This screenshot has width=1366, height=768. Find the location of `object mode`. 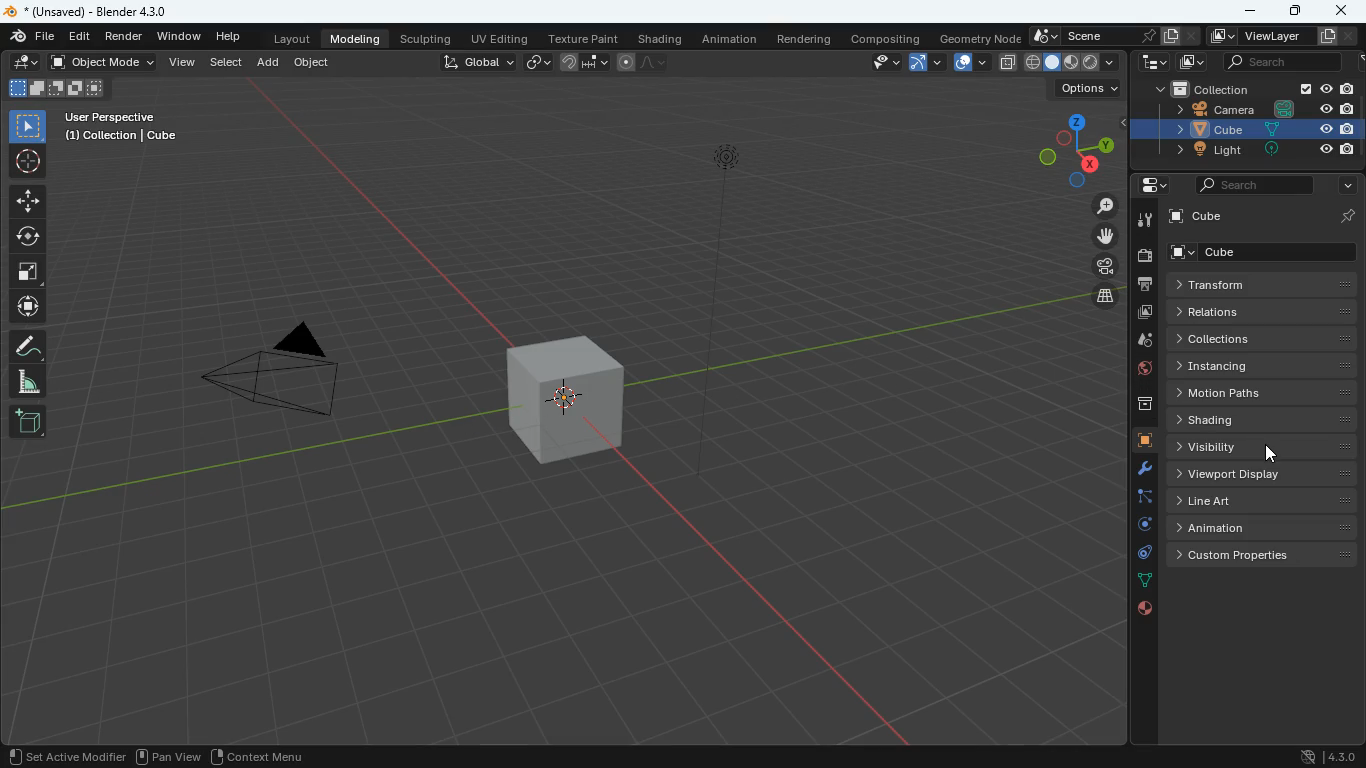

object mode is located at coordinates (103, 63).